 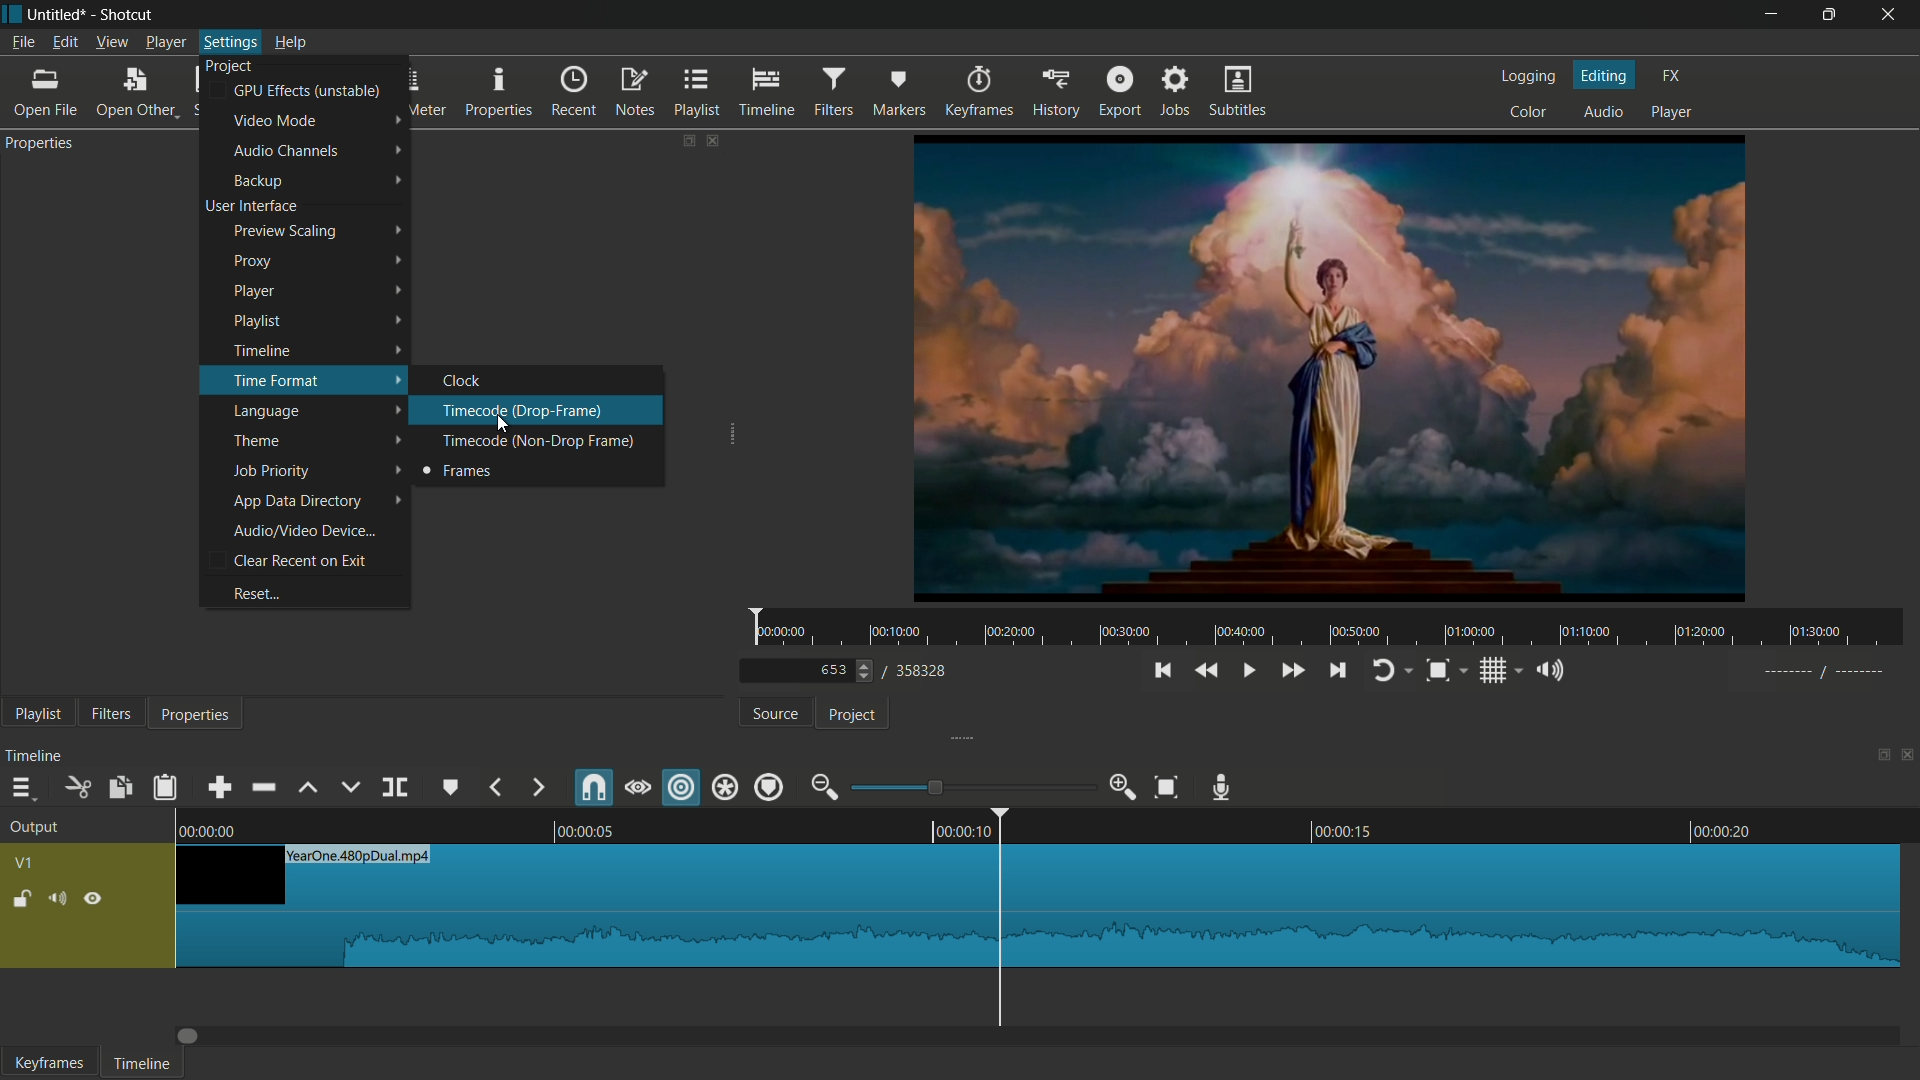 What do you see at coordinates (1837, 670) in the screenshot?
I see `-----//` at bounding box center [1837, 670].